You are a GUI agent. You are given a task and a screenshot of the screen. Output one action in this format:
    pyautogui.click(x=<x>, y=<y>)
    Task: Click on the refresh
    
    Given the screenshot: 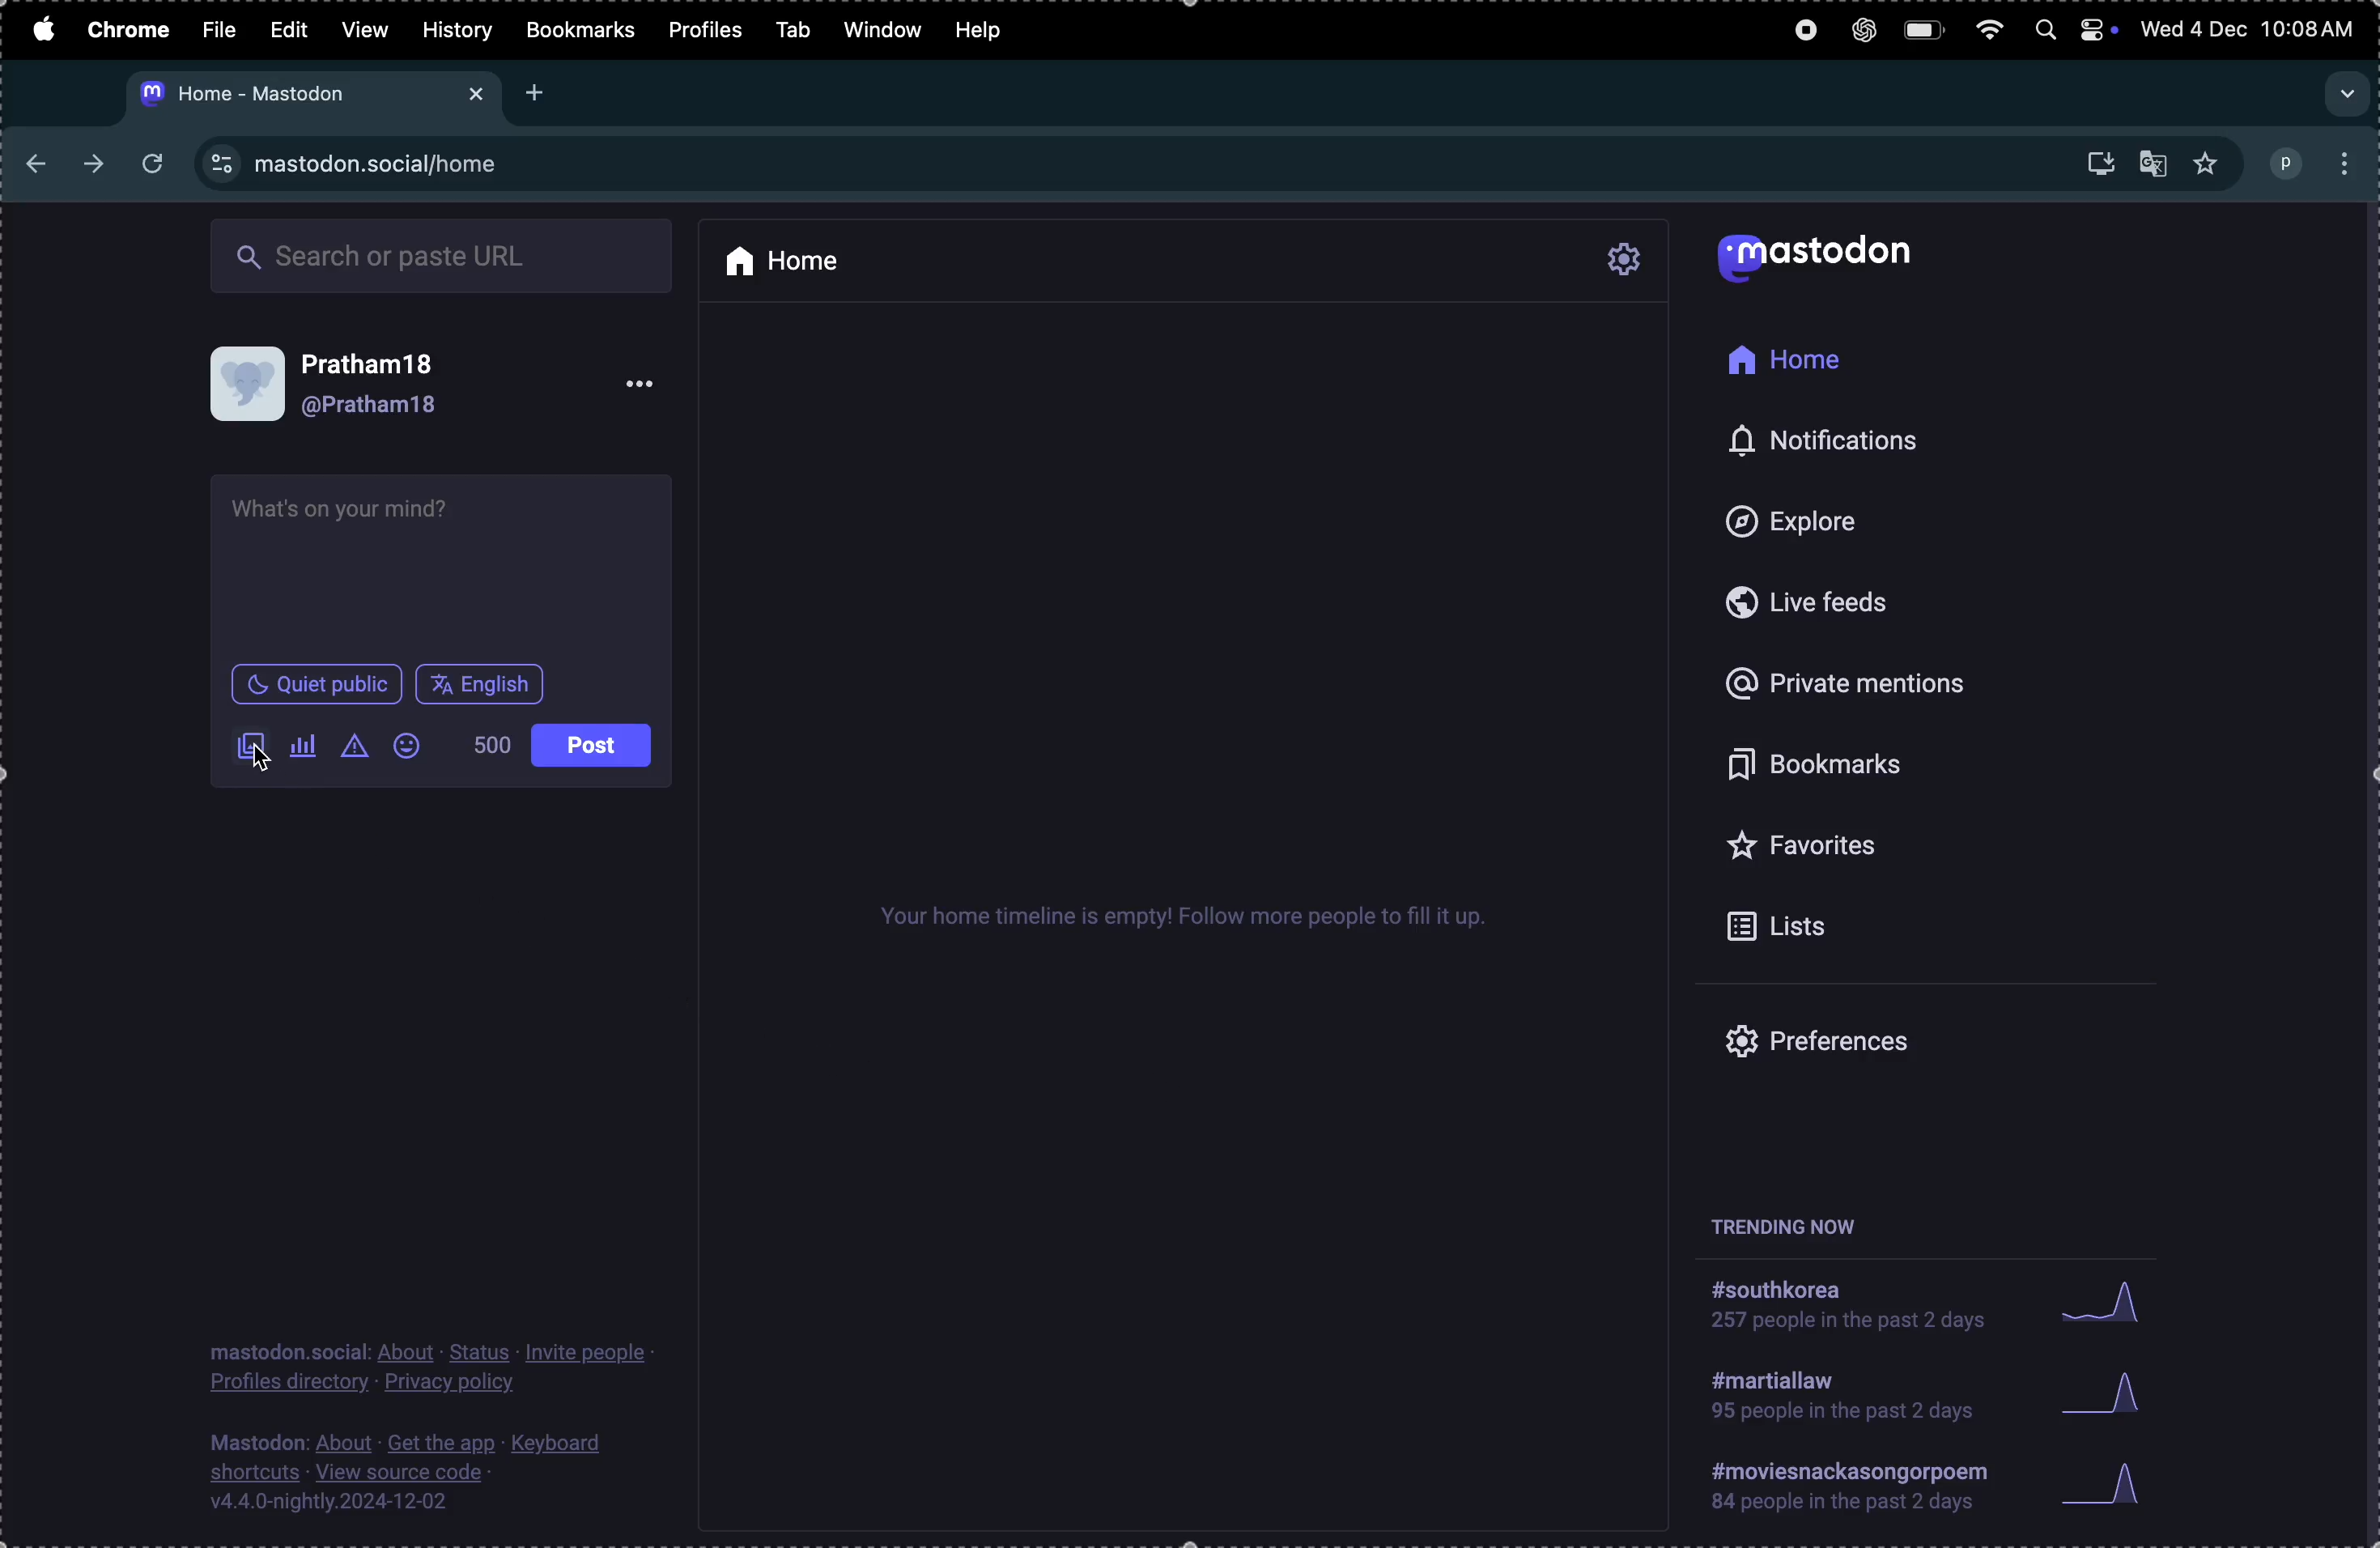 What is the action you would take?
    pyautogui.click(x=146, y=165)
    